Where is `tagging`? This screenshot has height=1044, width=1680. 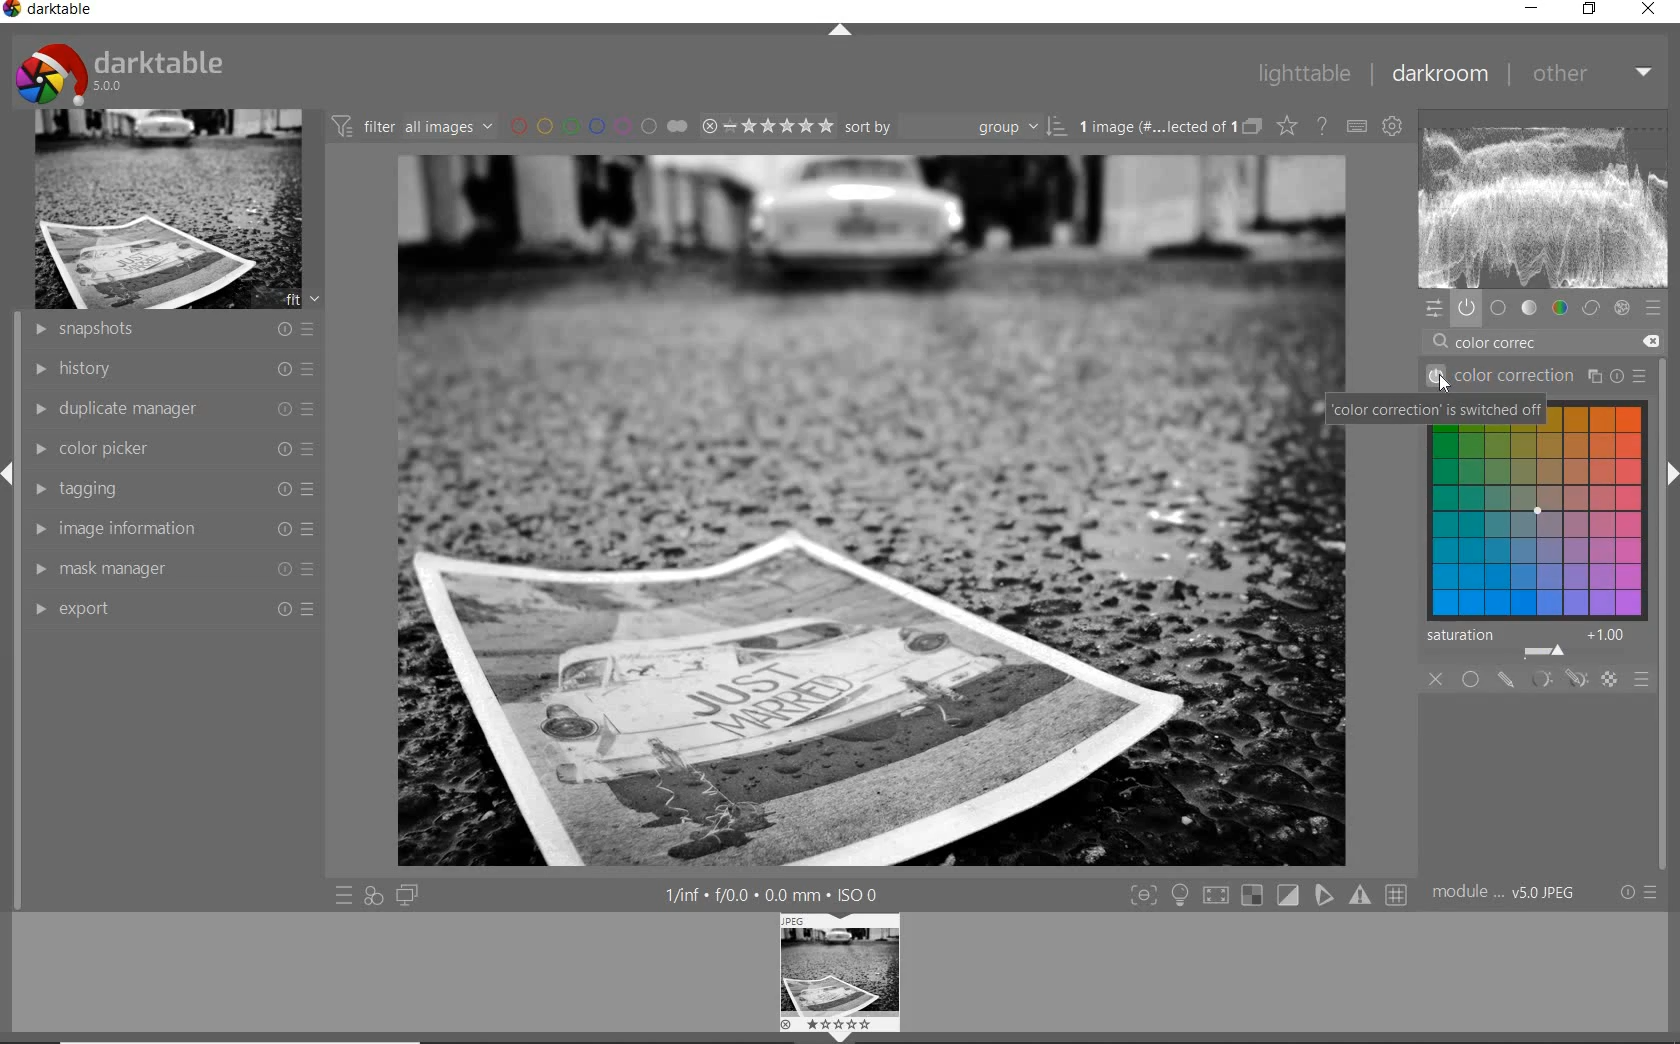 tagging is located at coordinates (171, 492).